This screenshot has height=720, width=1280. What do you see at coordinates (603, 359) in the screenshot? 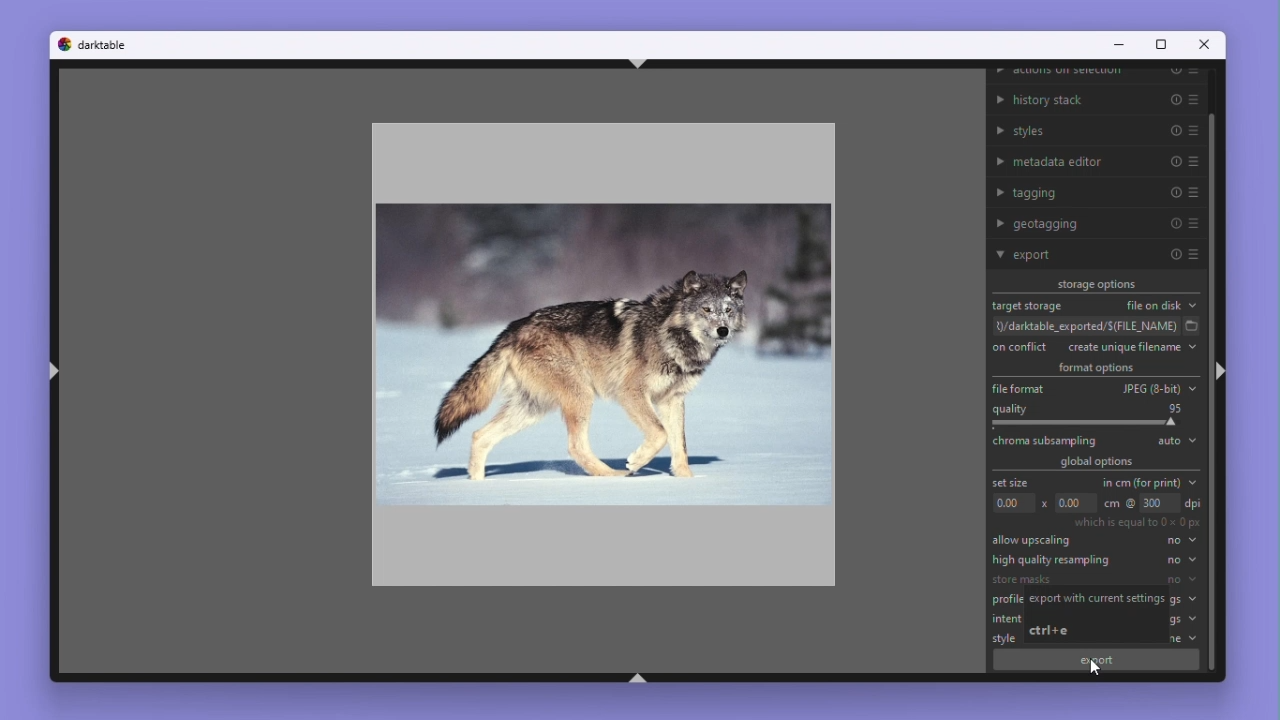
I see `Image` at bounding box center [603, 359].